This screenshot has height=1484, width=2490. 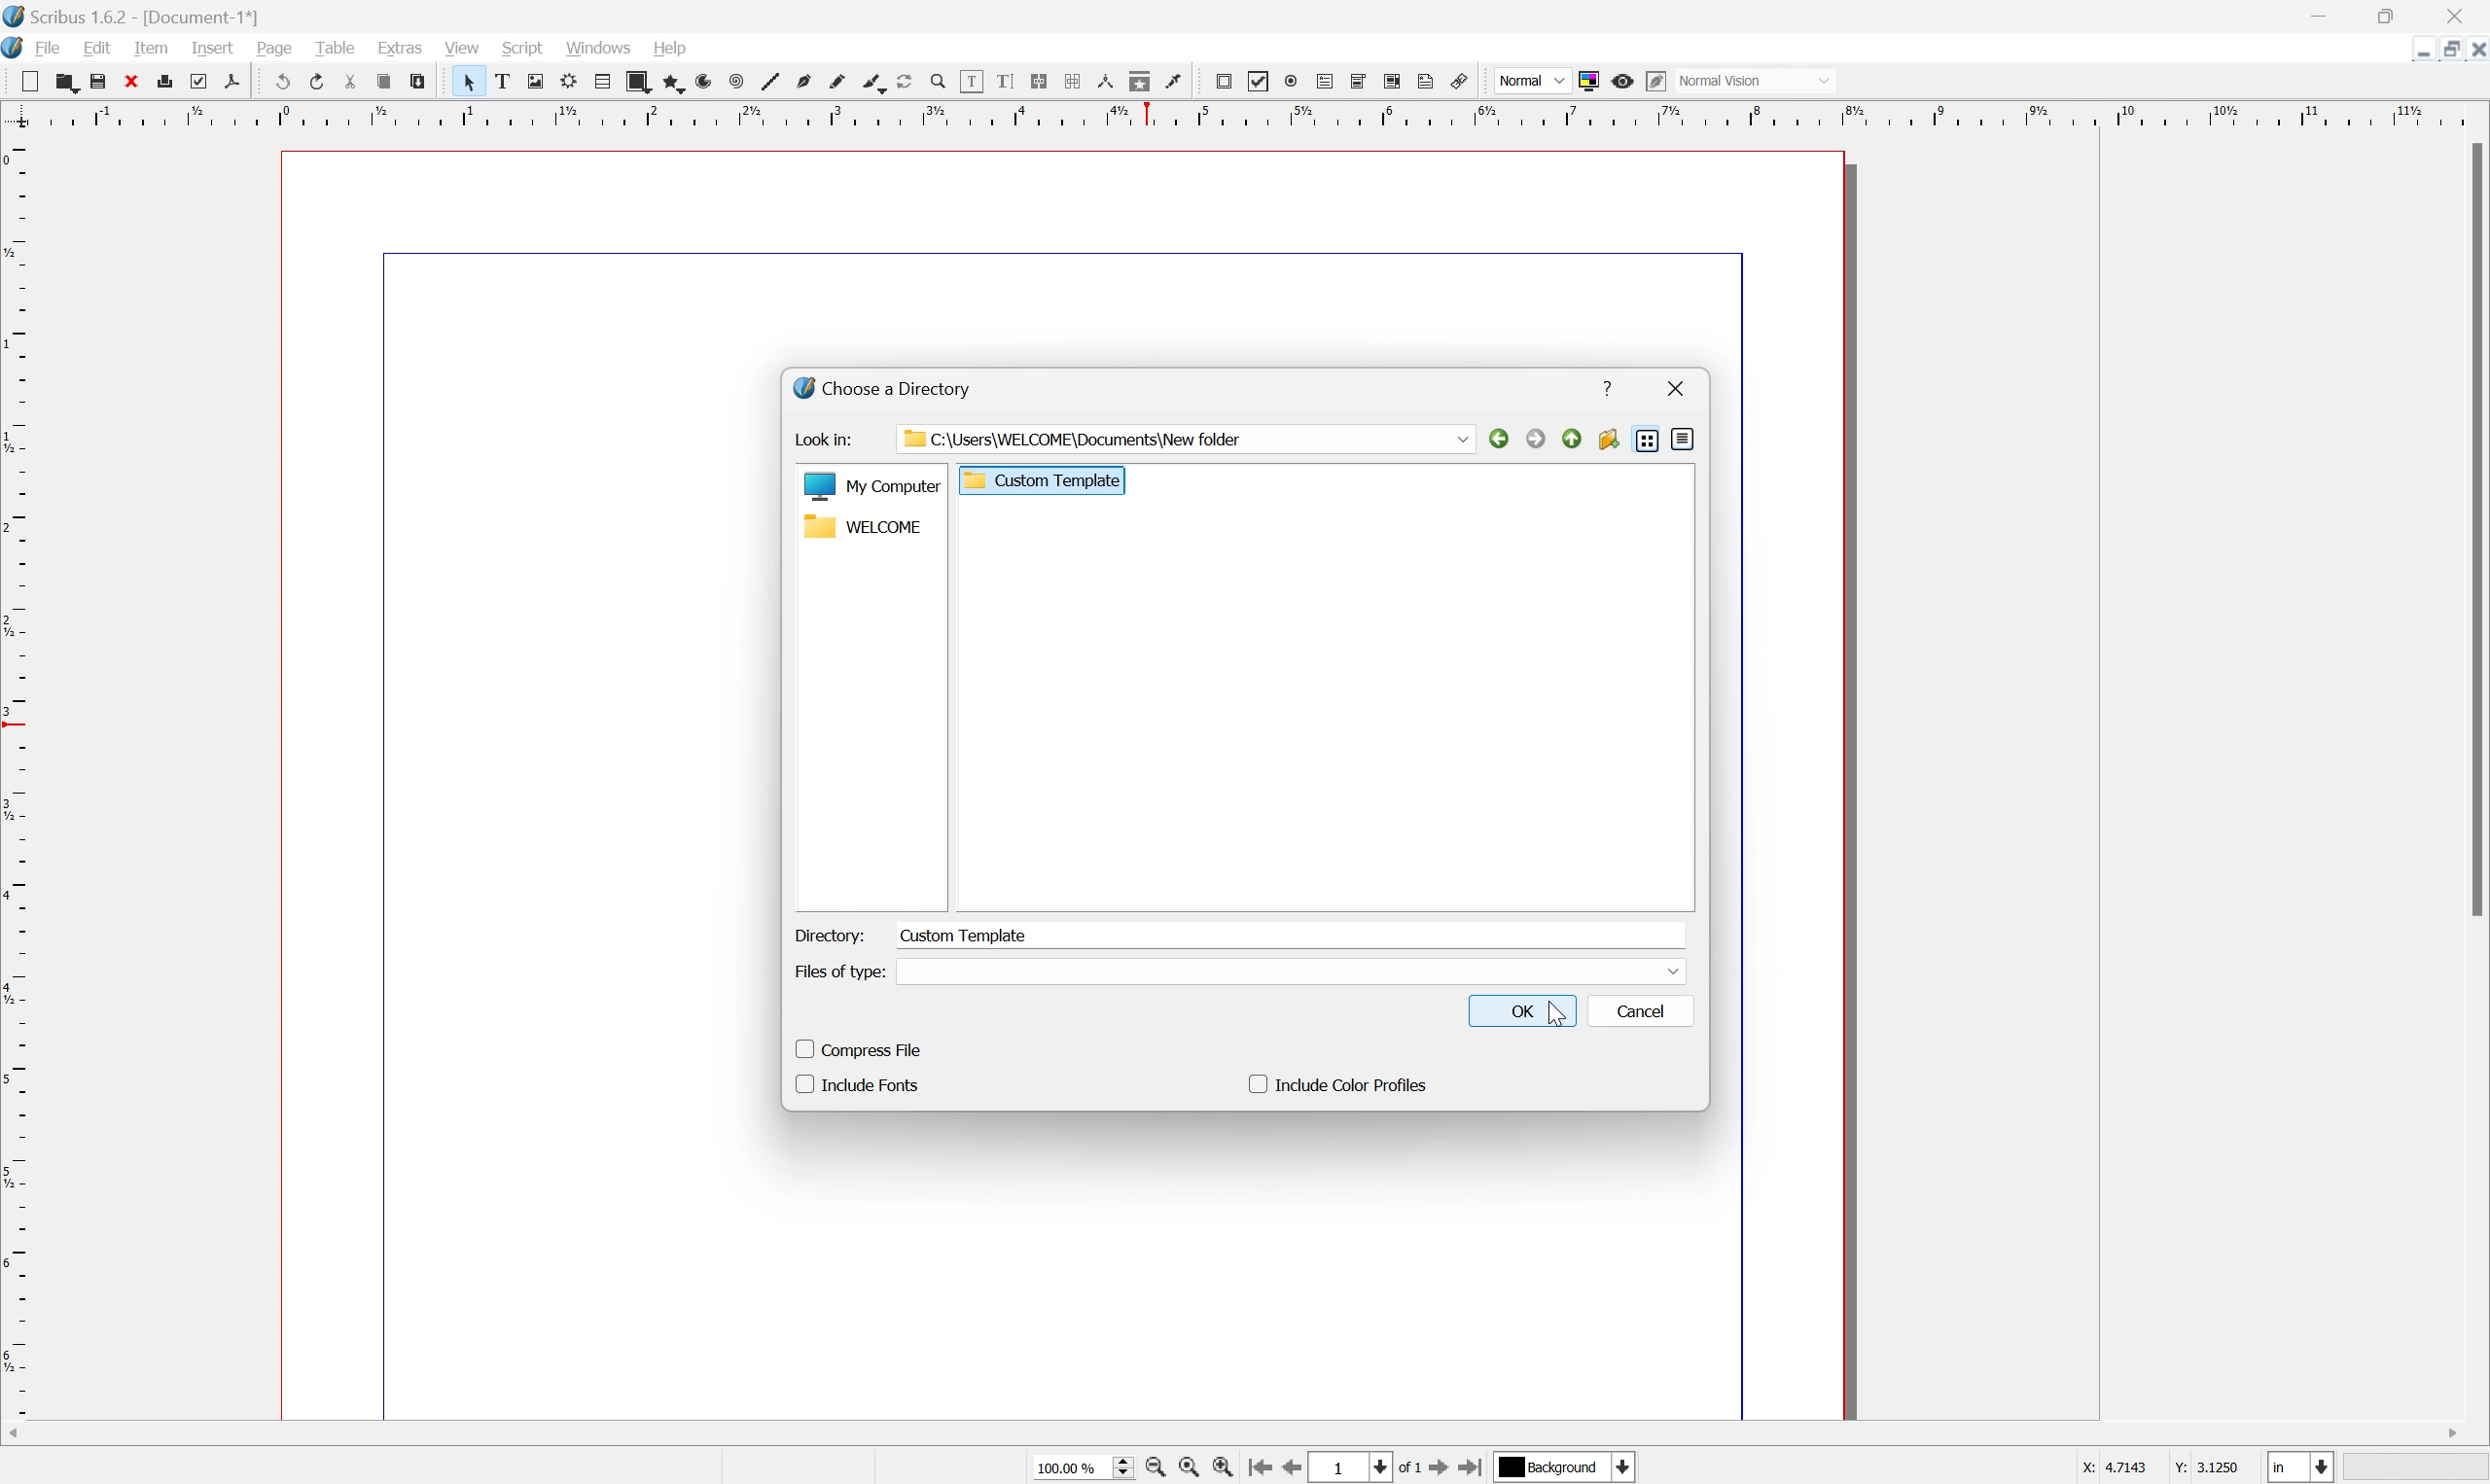 I want to click on calligraphic line, so click(x=880, y=83).